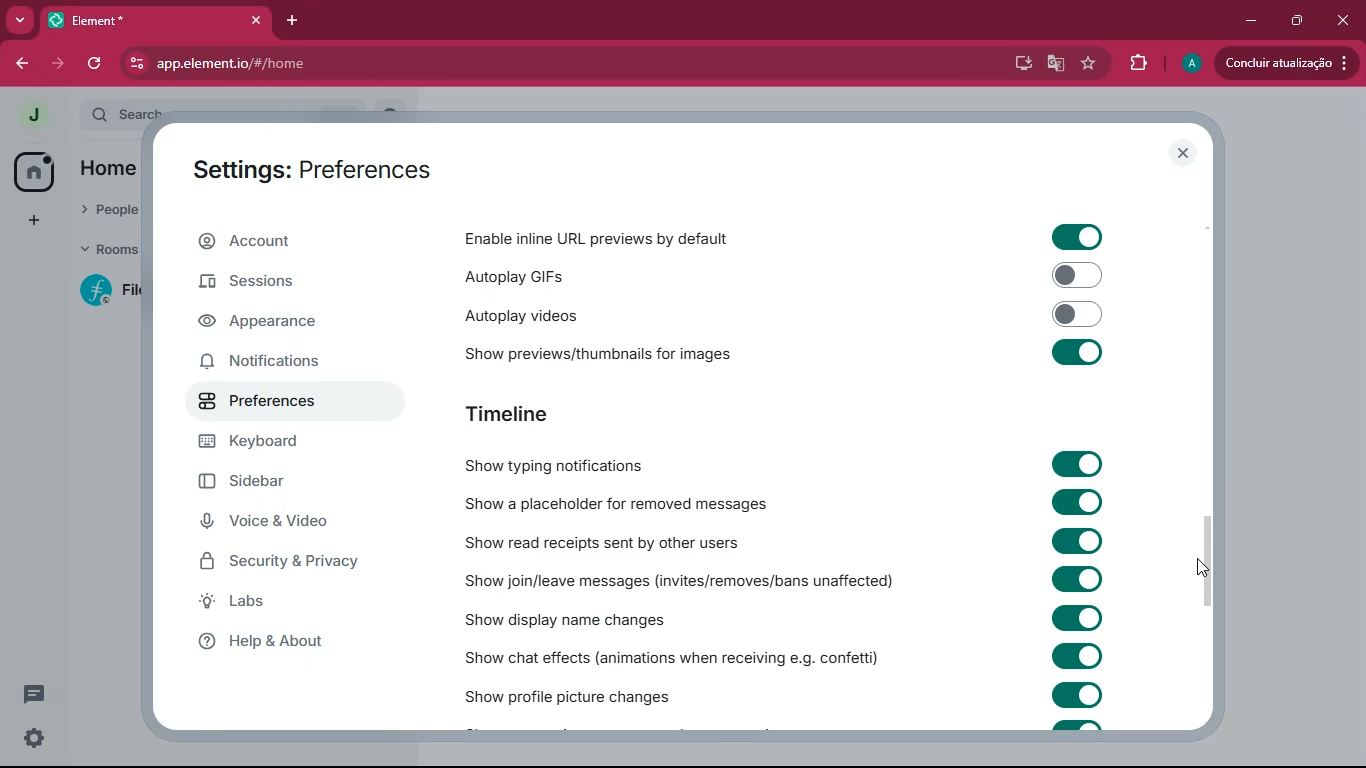  What do you see at coordinates (60, 64) in the screenshot?
I see `forward` at bounding box center [60, 64].